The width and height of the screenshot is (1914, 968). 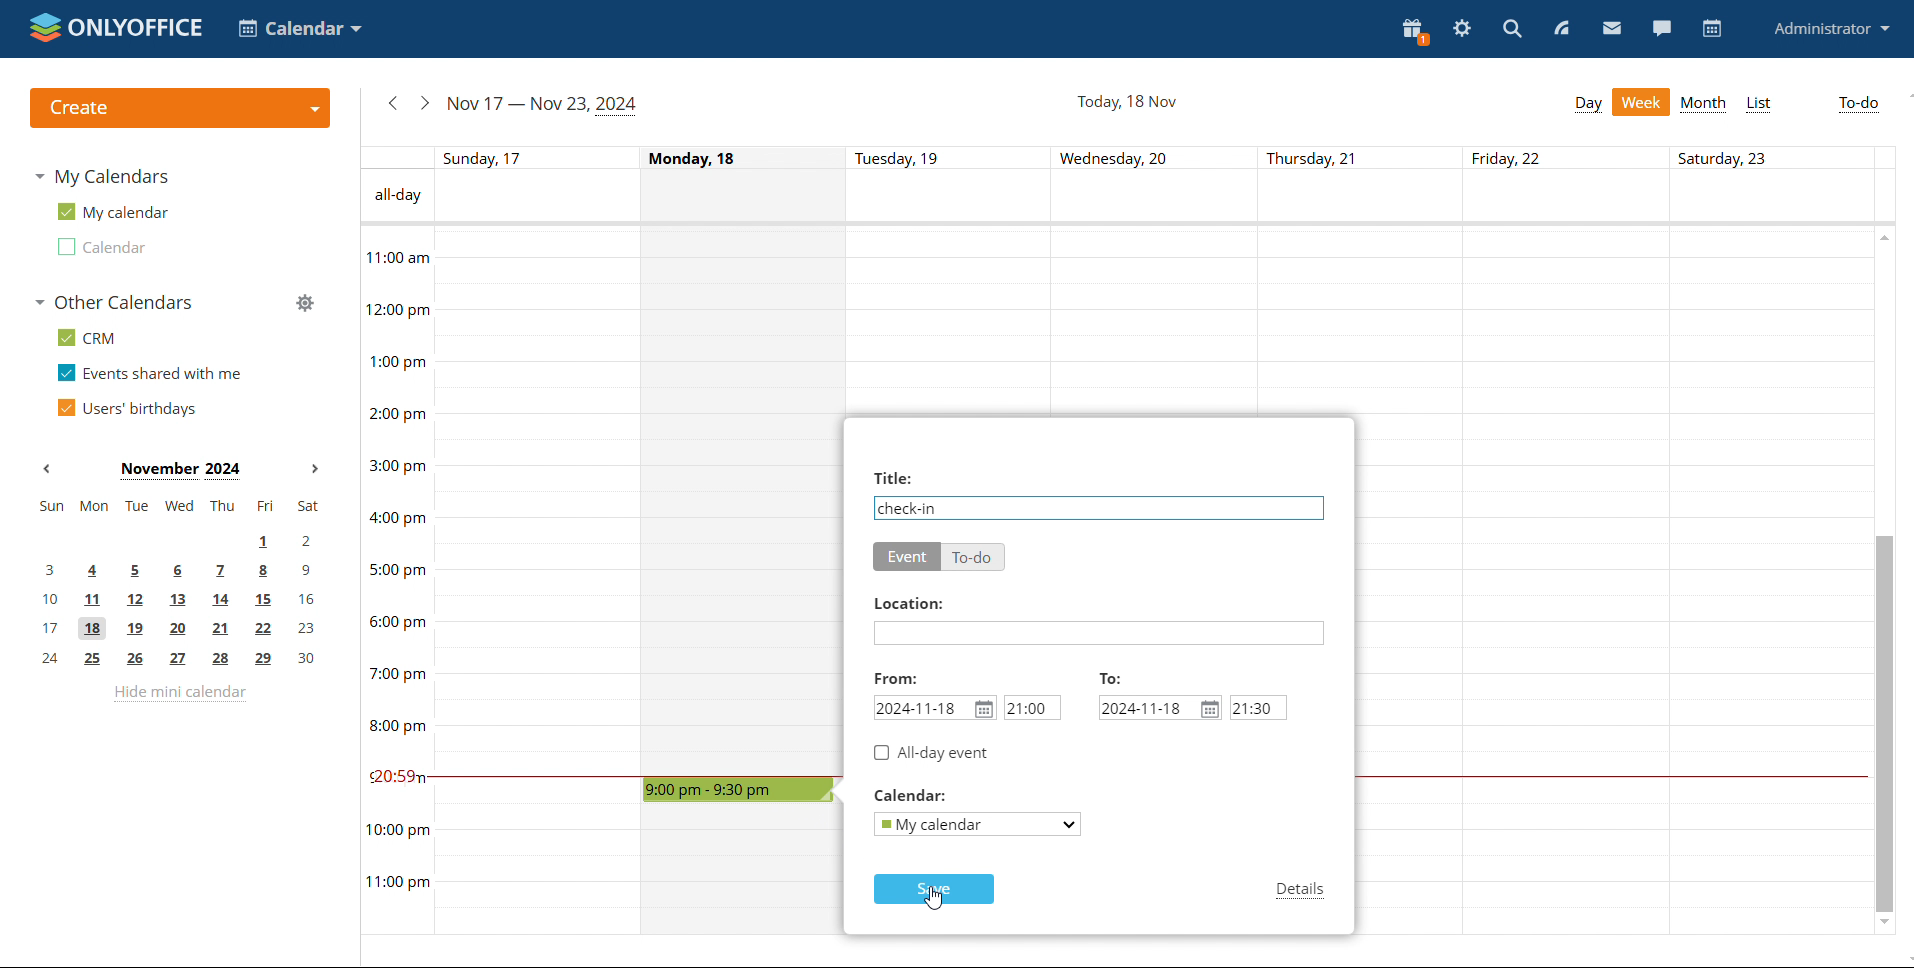 I want to click on my calendar, so click(x=112, y=212).